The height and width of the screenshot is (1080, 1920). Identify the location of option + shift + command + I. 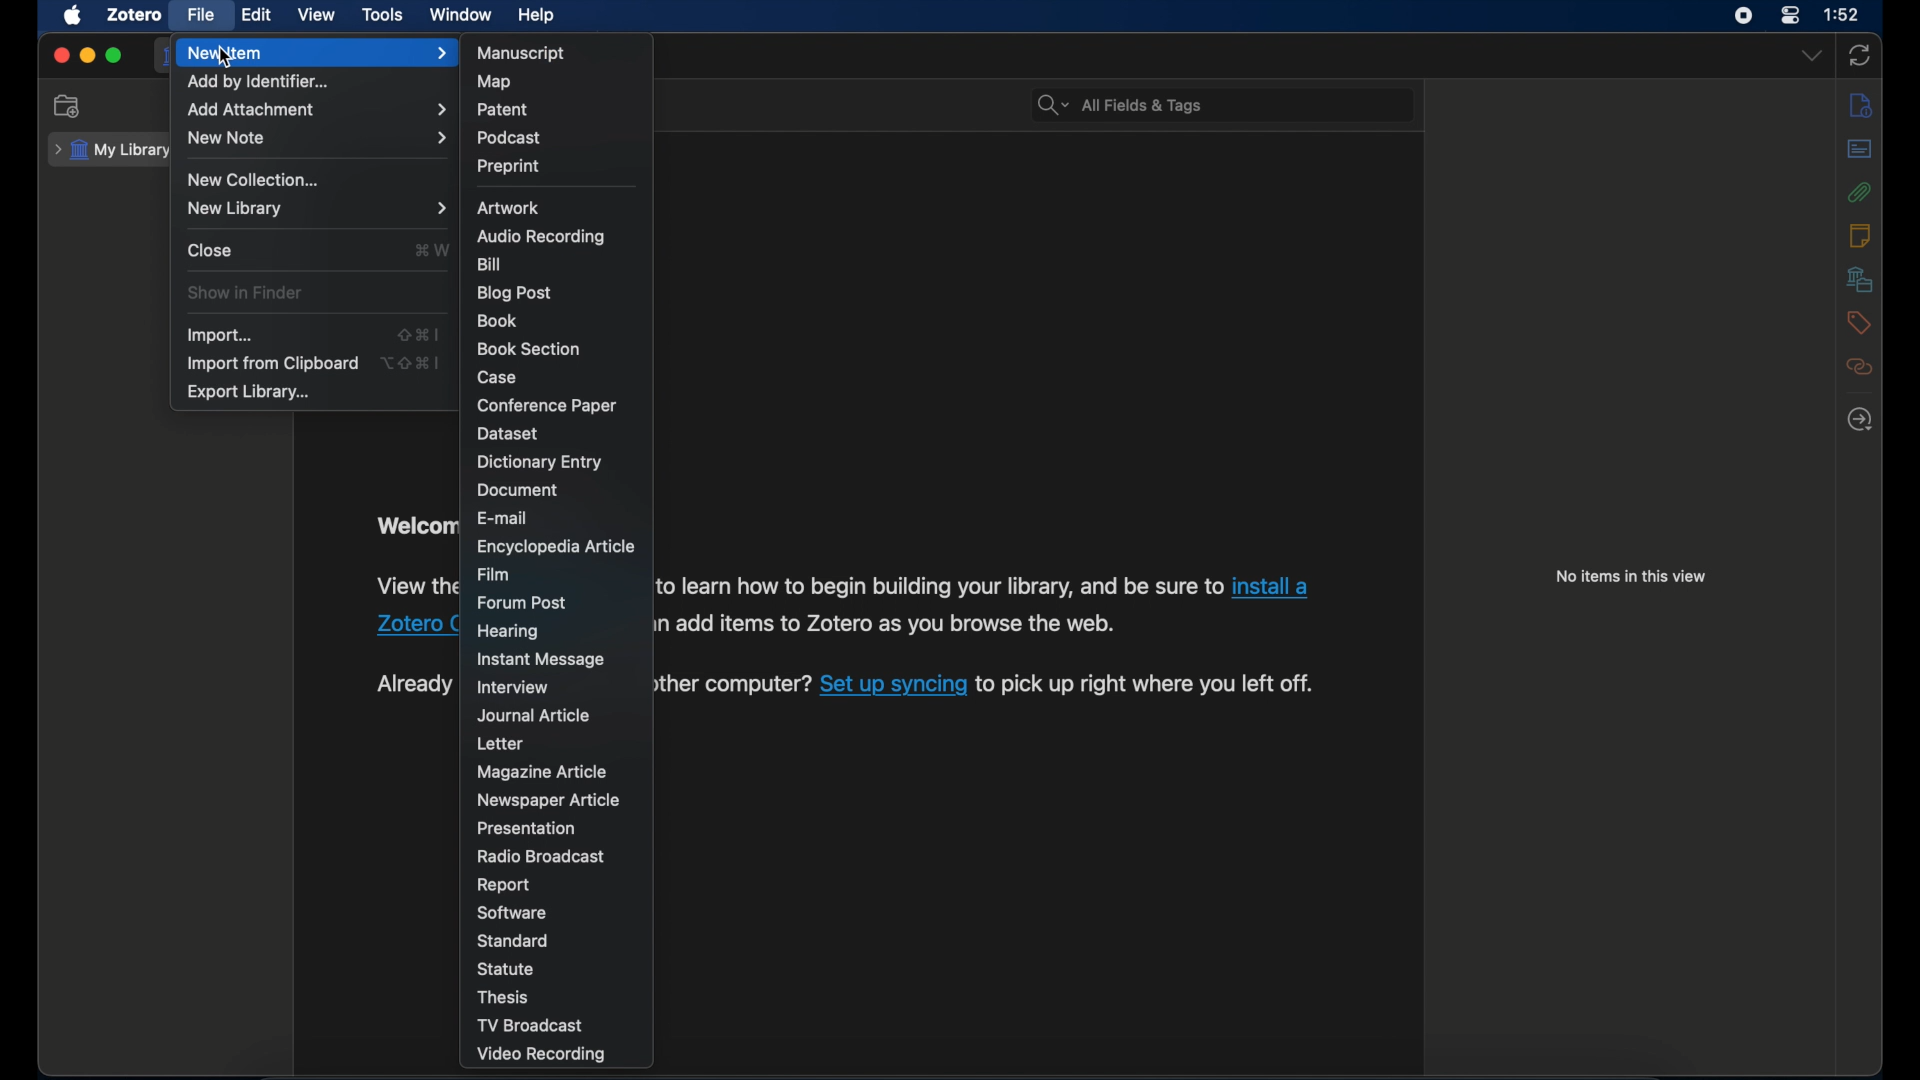
(413, 362).